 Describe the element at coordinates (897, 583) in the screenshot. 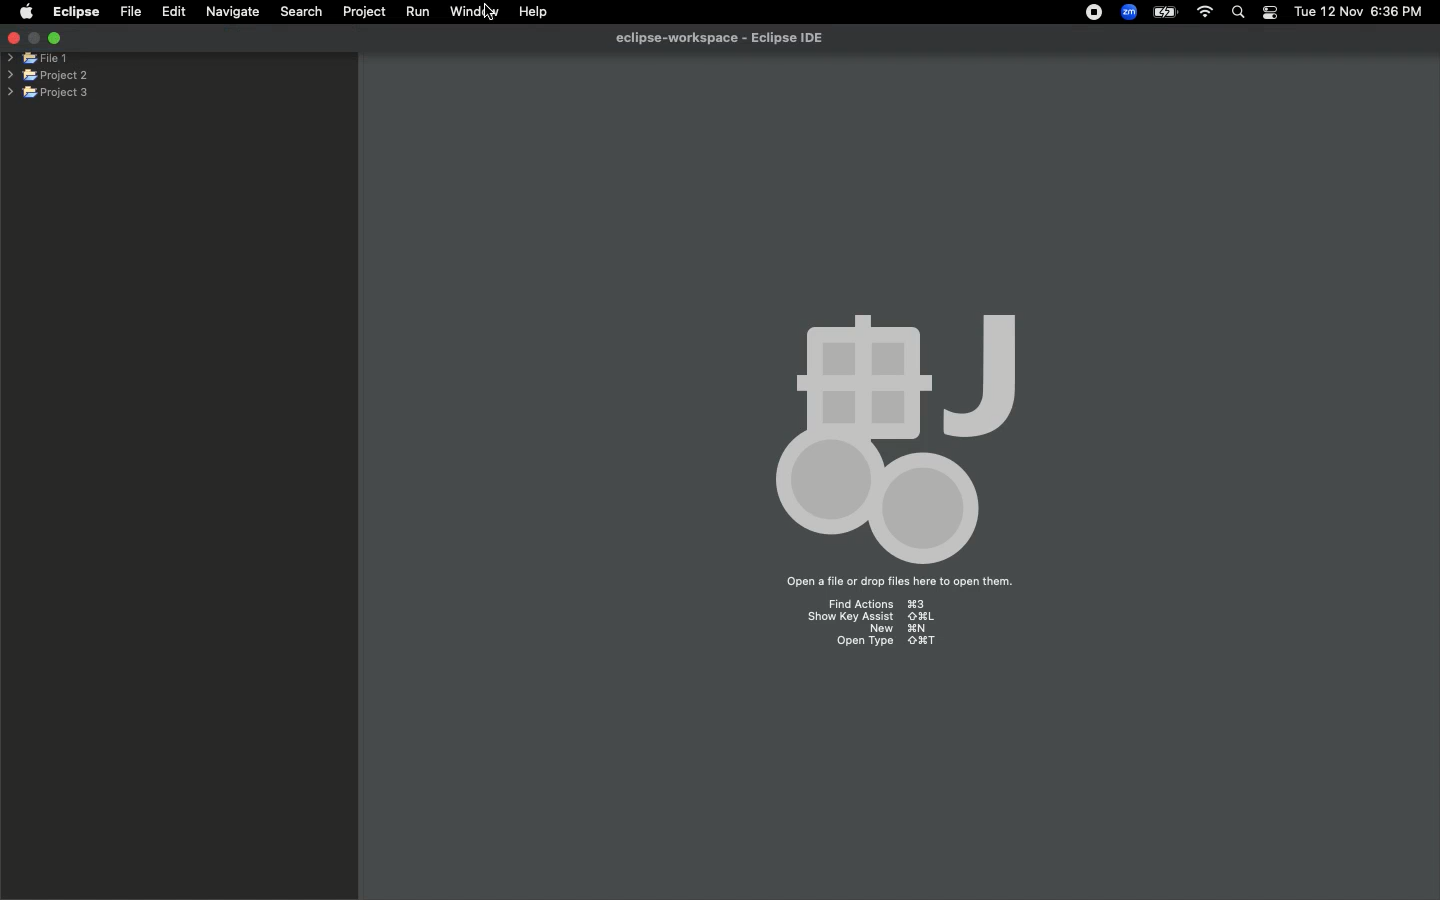

I see `Drag files here to open them` at that location.